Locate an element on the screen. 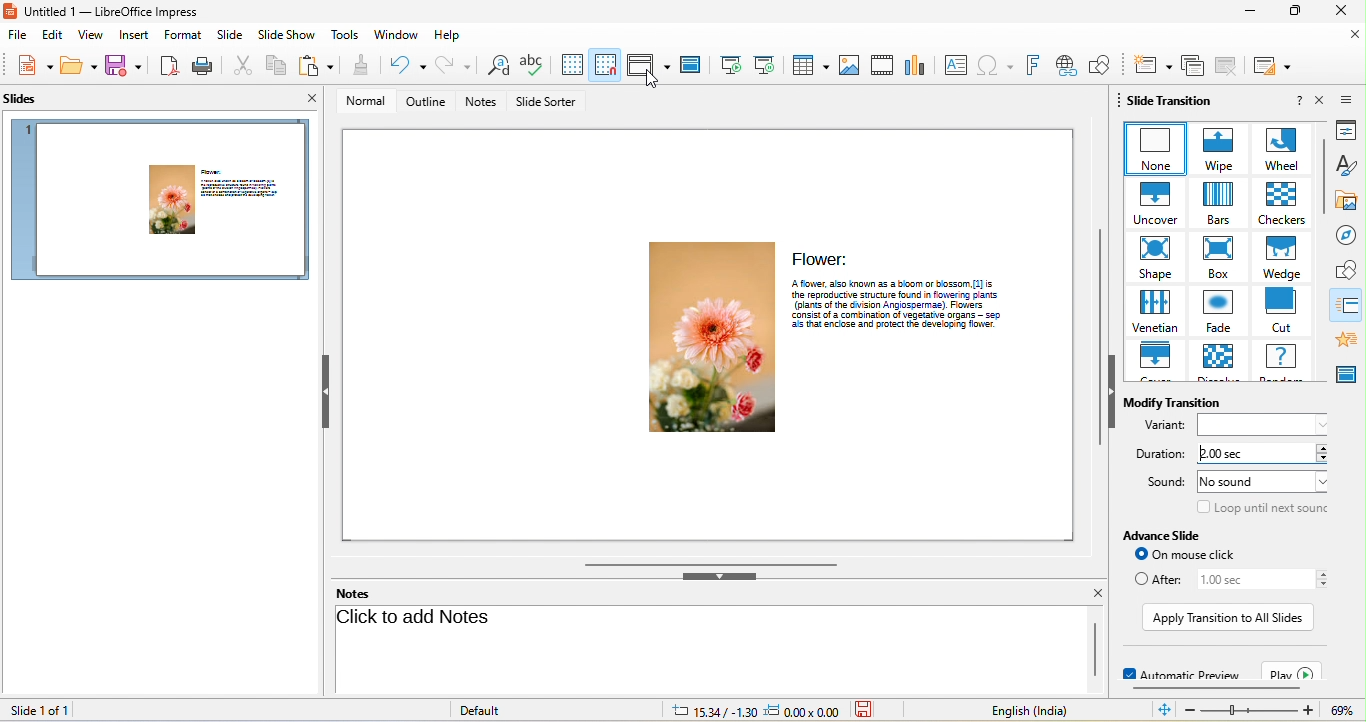  start from current slide is located at coordinates (767, 65).